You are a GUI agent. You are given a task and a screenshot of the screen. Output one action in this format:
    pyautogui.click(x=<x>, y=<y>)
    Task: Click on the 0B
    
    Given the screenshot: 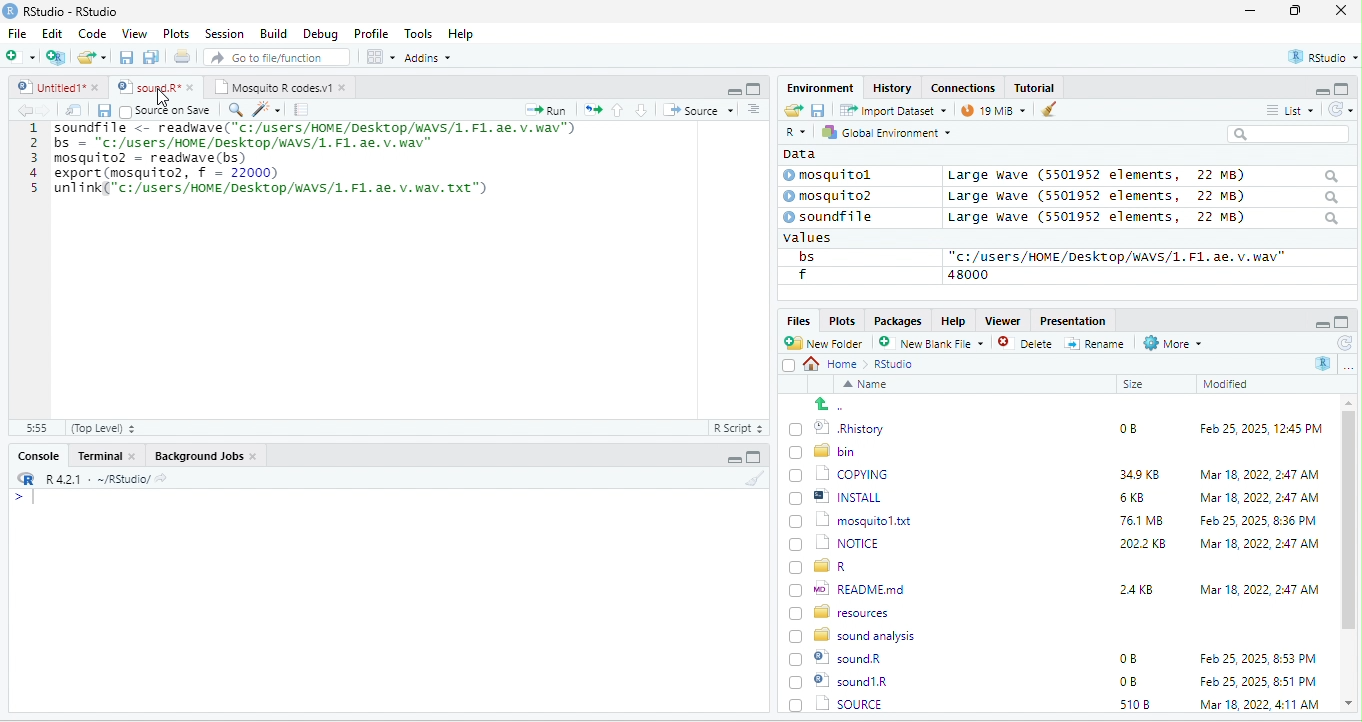 What is the action you would take?
    pyautogui.click(x=1127, y=659)
    